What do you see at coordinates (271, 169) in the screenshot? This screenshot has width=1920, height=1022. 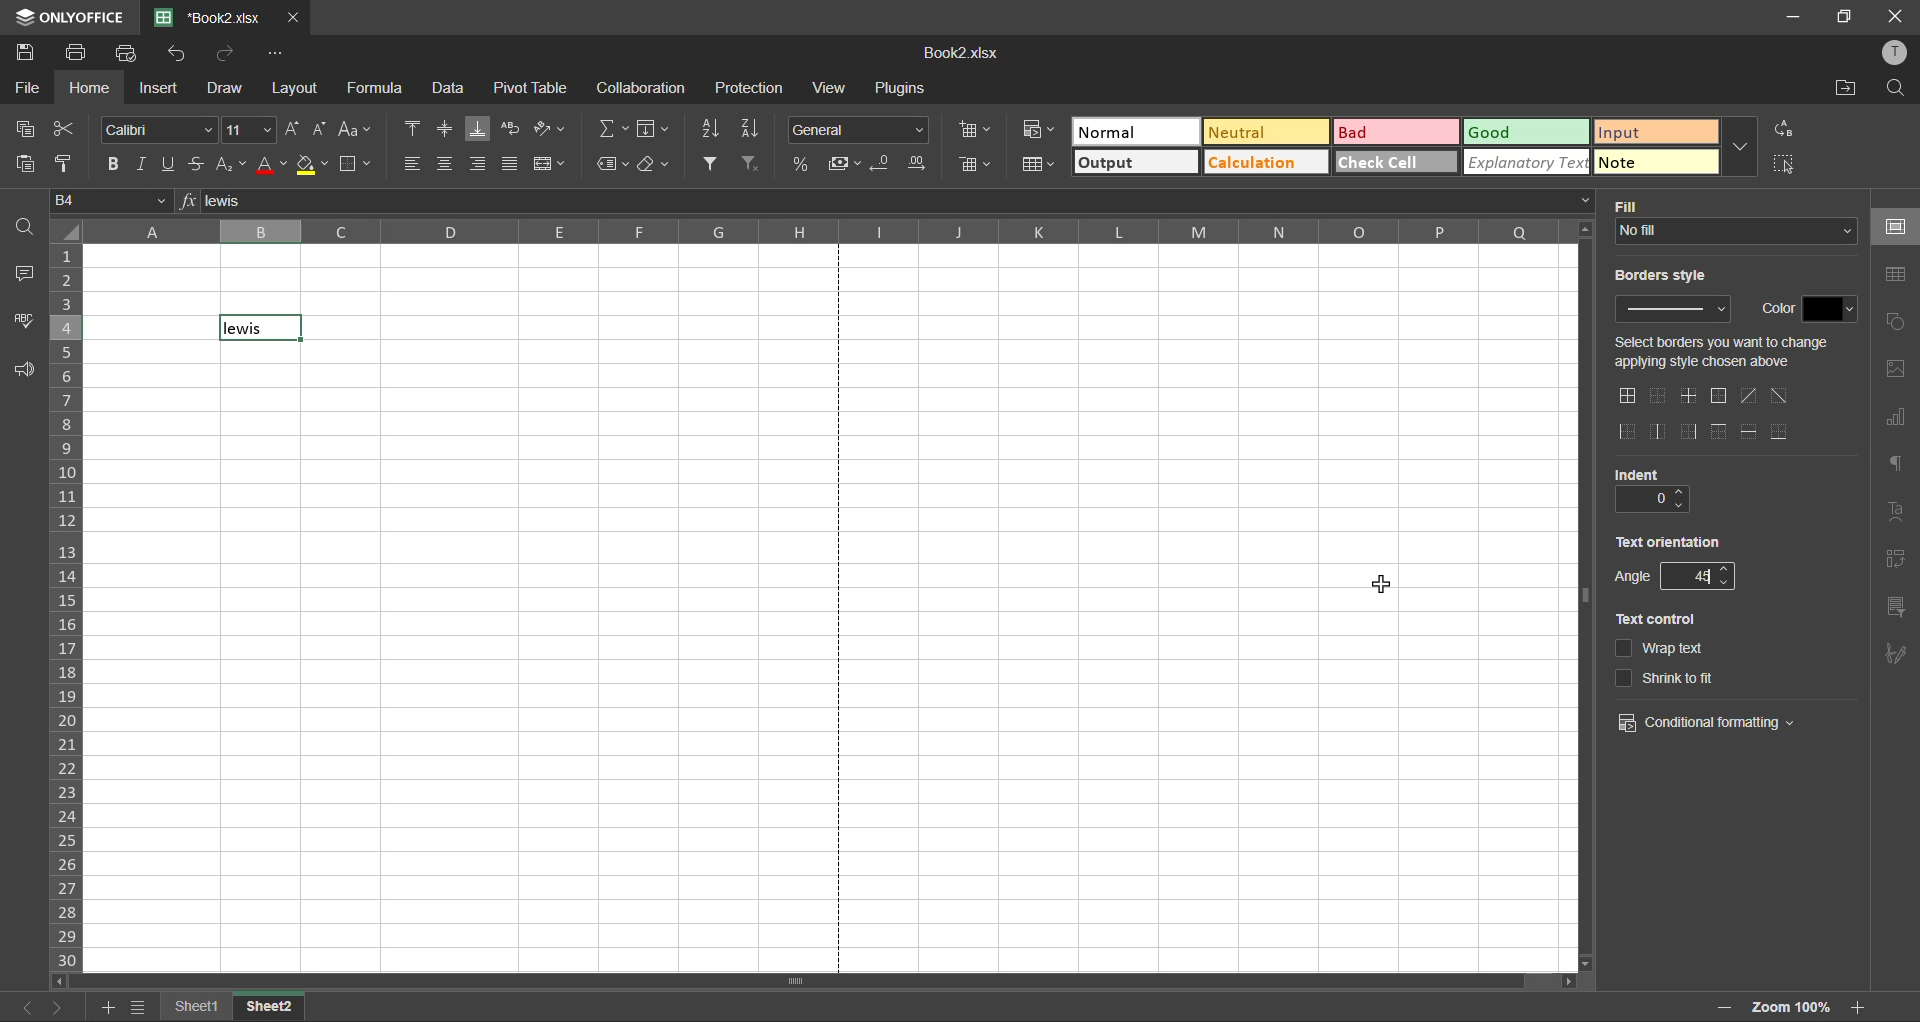 I see `font color` at bounding box center [271, 169].